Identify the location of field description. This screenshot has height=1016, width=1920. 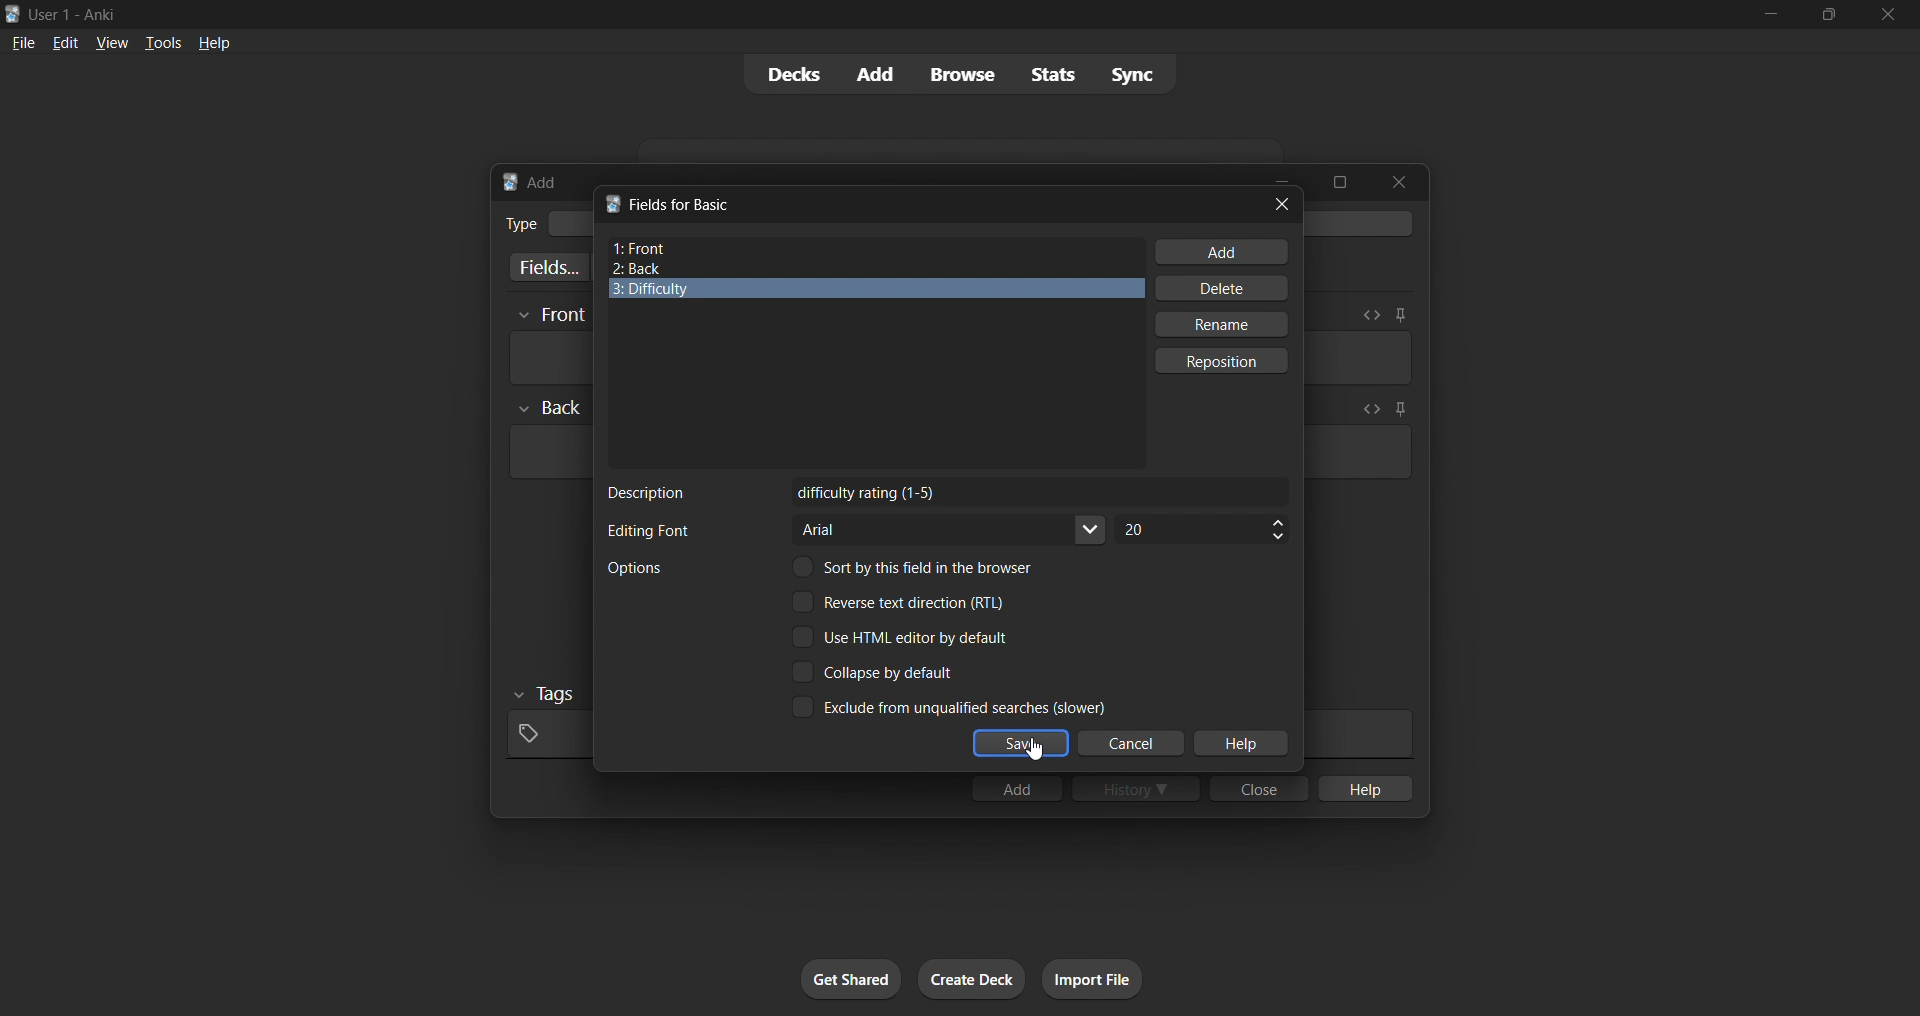
(1040, 491).